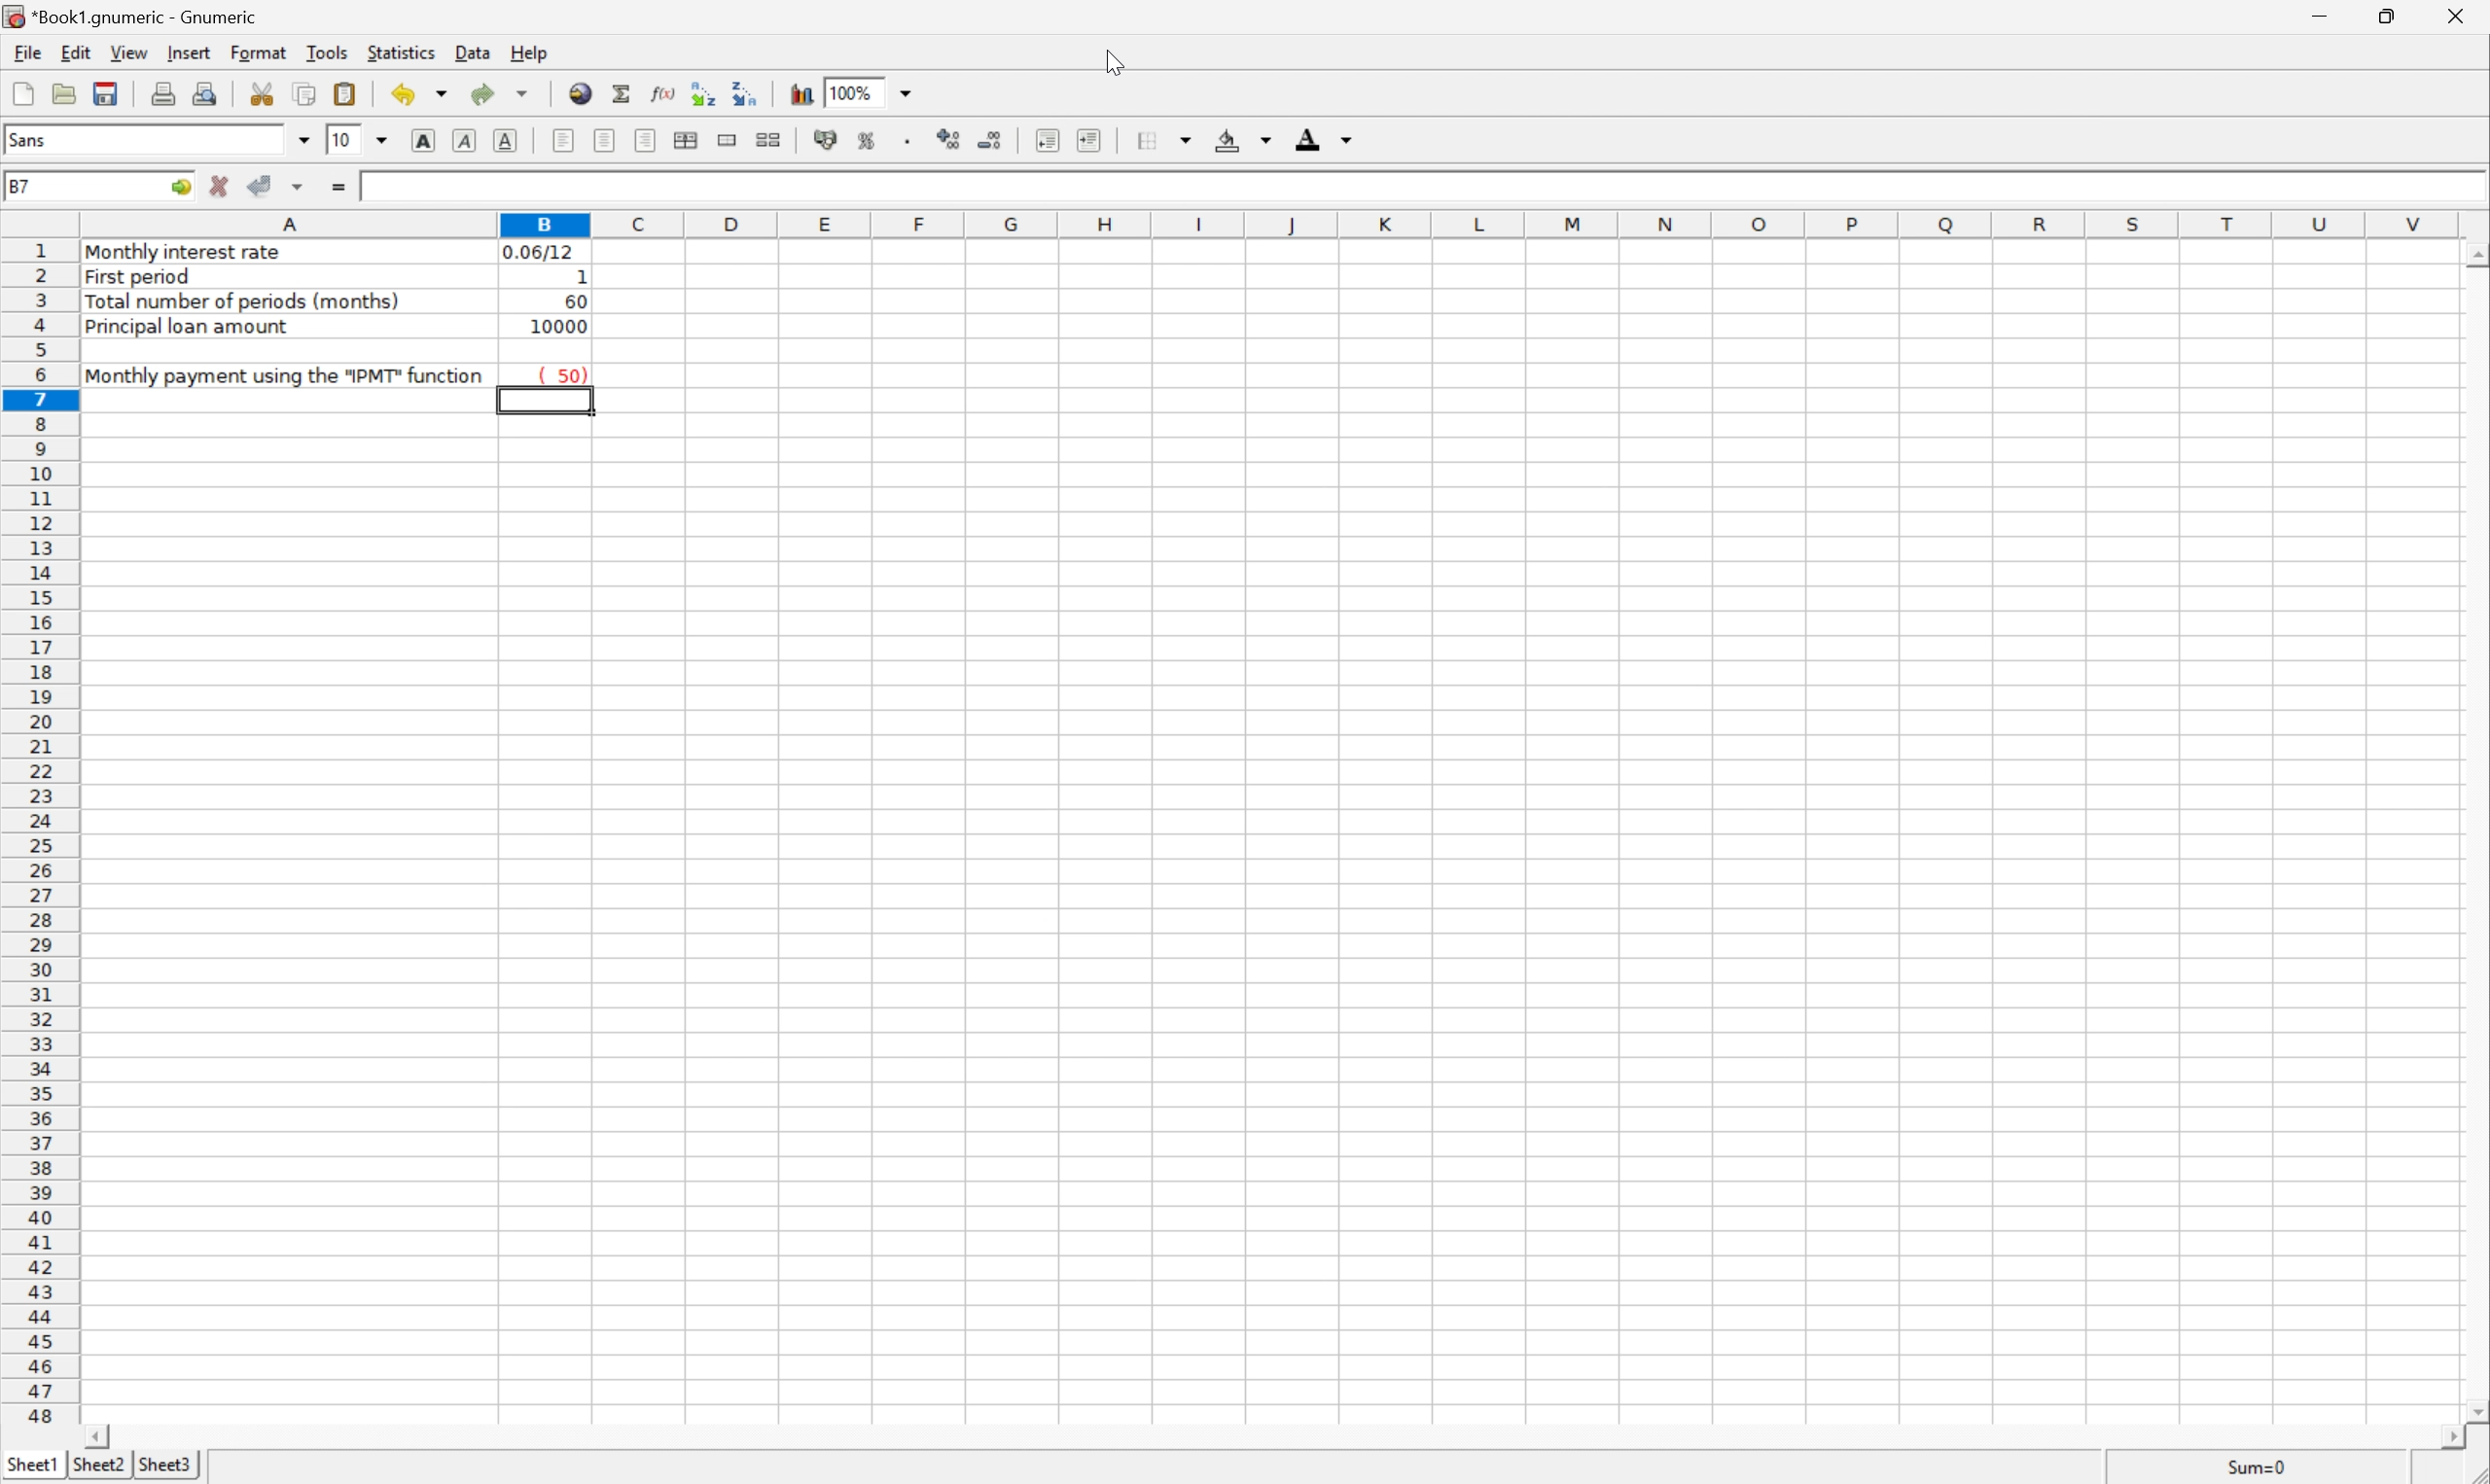 Image resolution: width=2490 pixels, height=1484 pixels. What do you see at coordinates (168, 1465) in the screenshot?
I see `Sheet3` at bounding box center [168, 1465].